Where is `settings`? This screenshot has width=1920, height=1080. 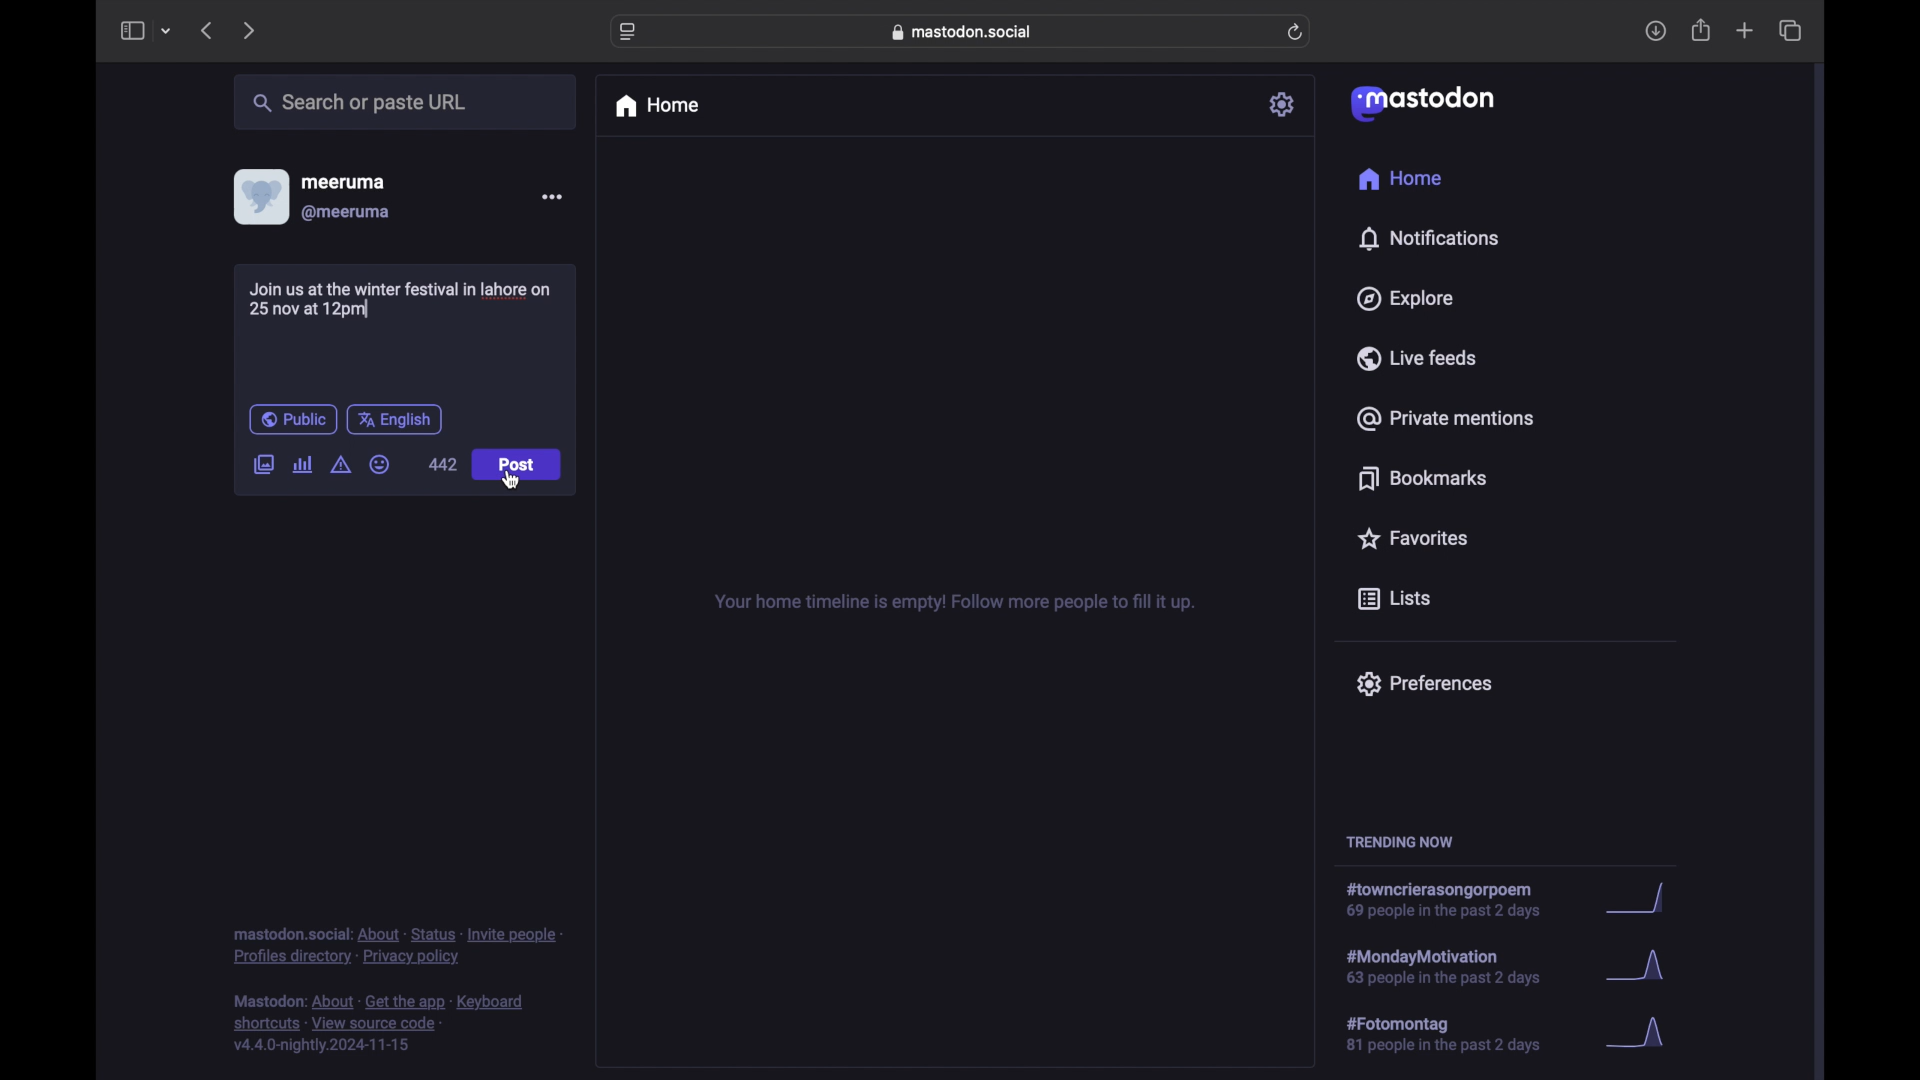
settings is located at coordinates (1284, 104).